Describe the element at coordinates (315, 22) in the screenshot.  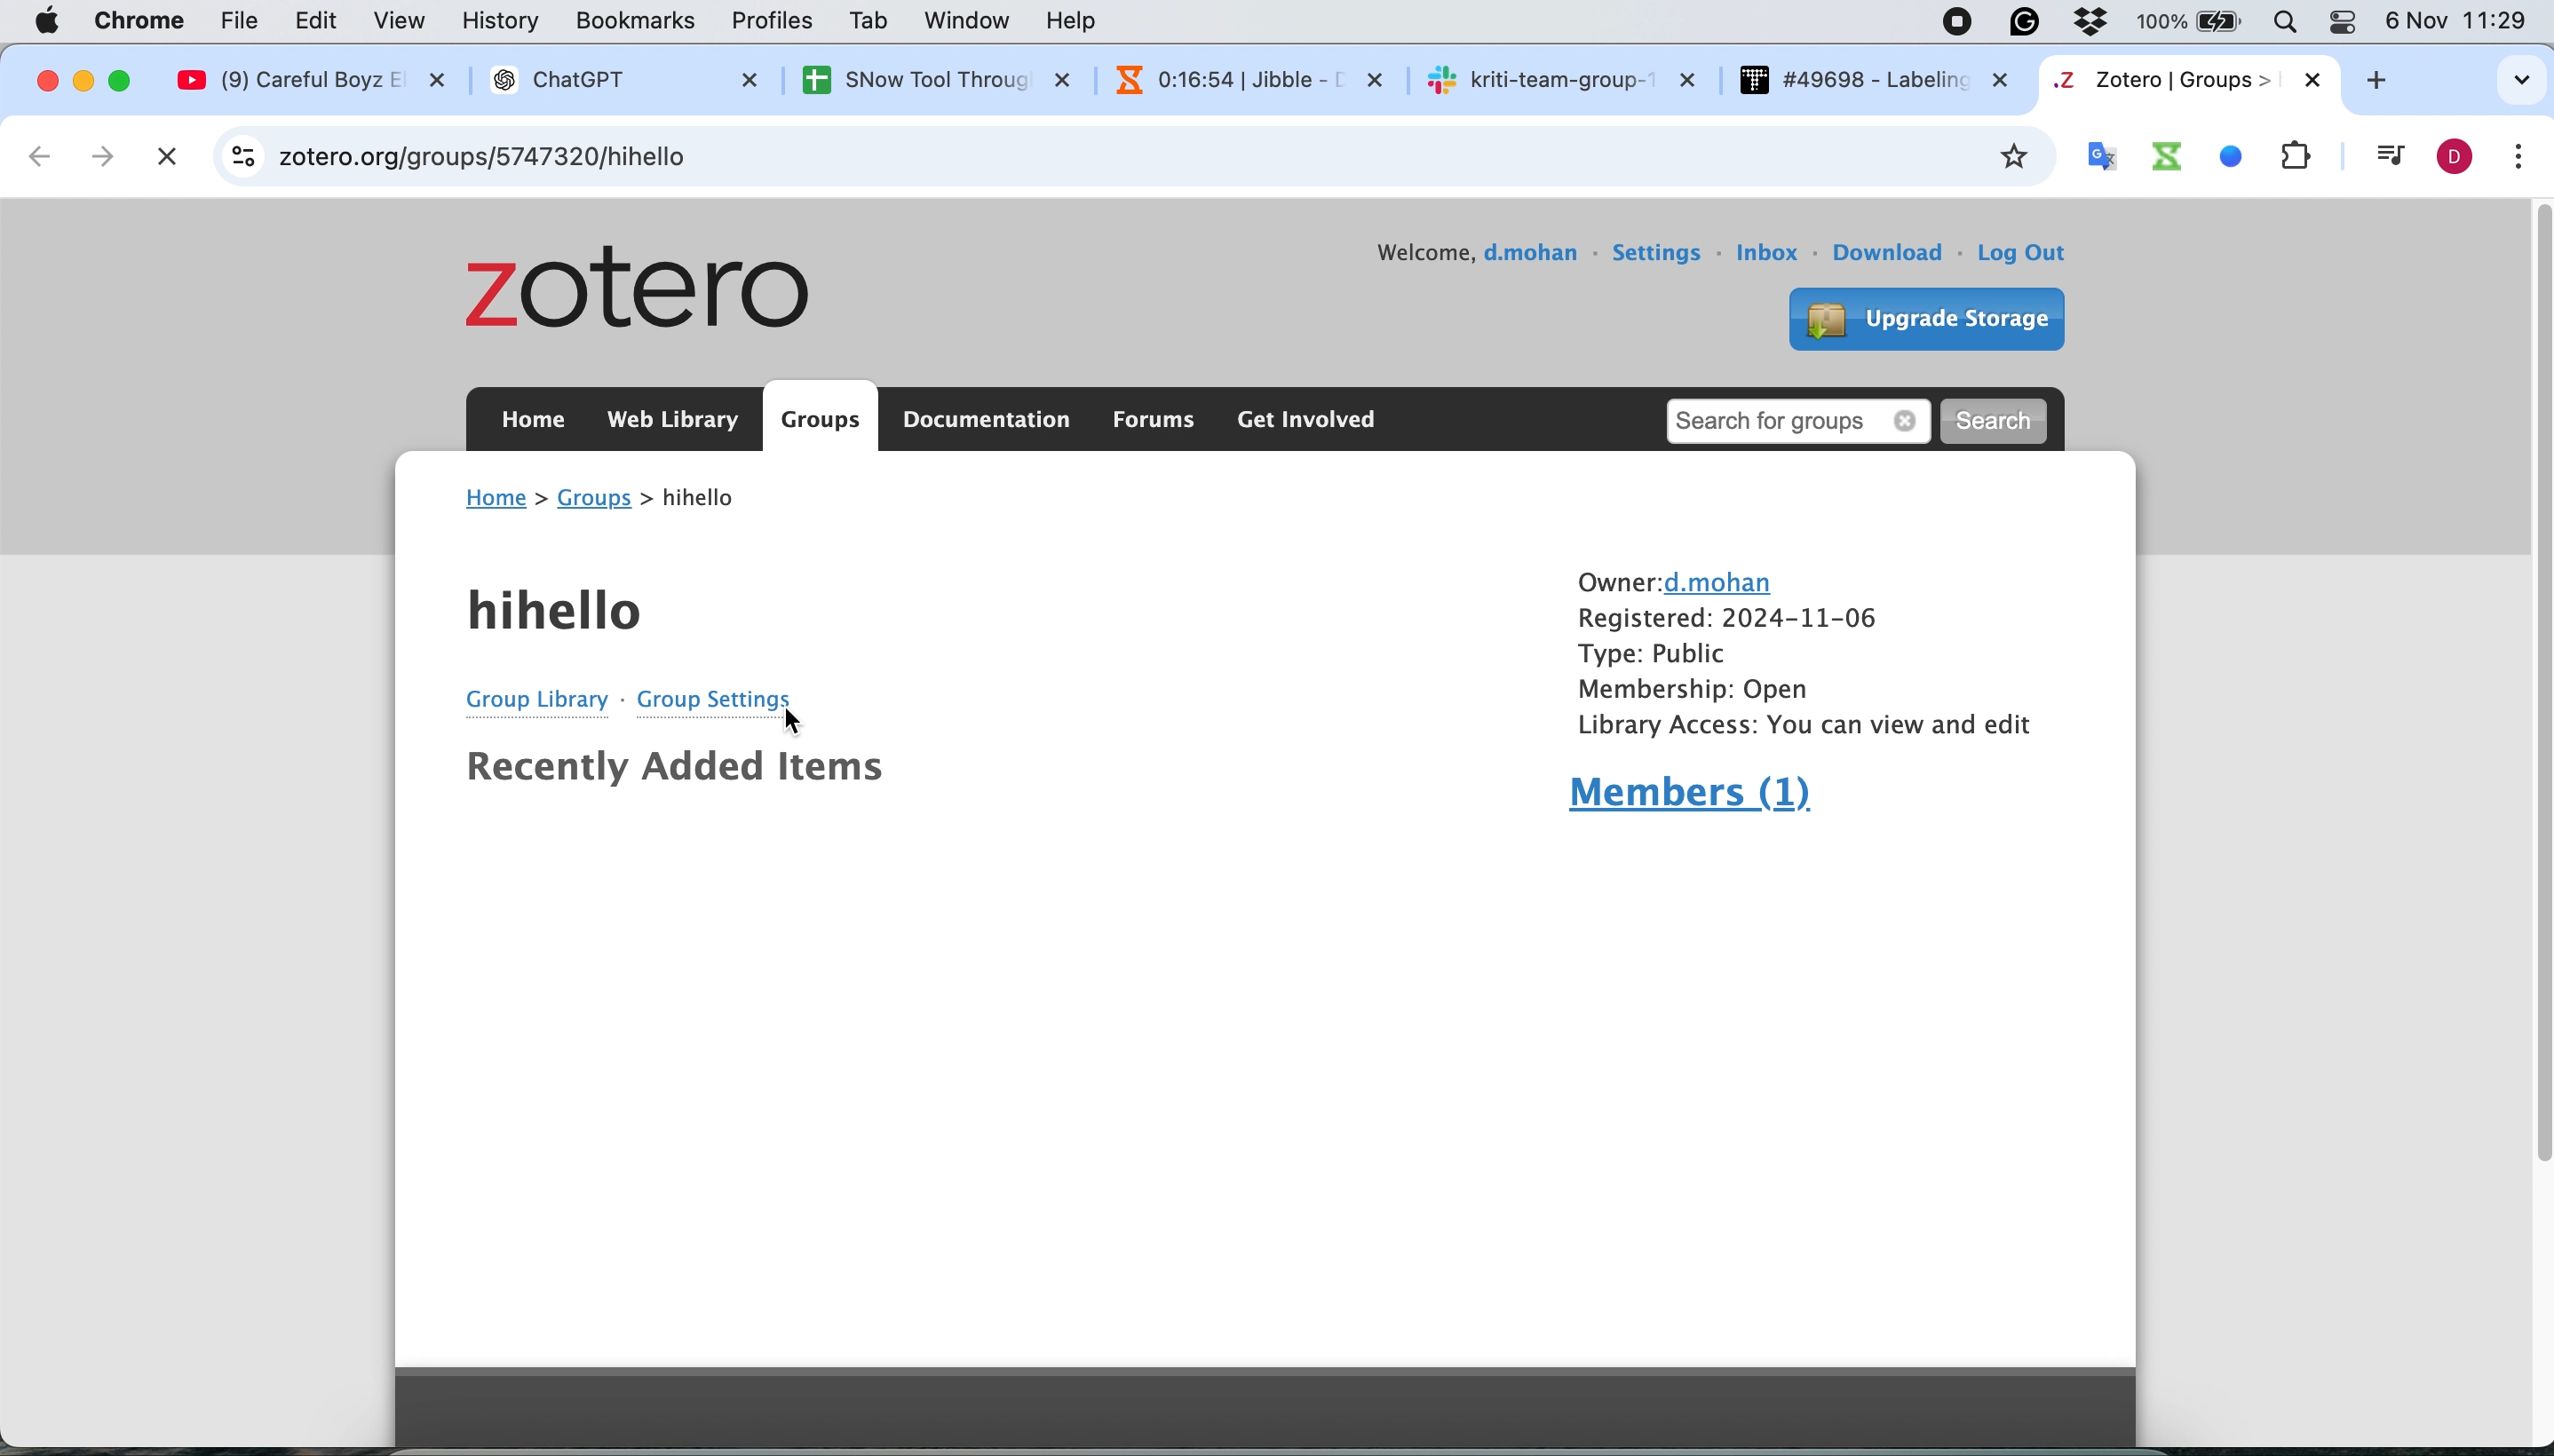
I see `edit` at that location.